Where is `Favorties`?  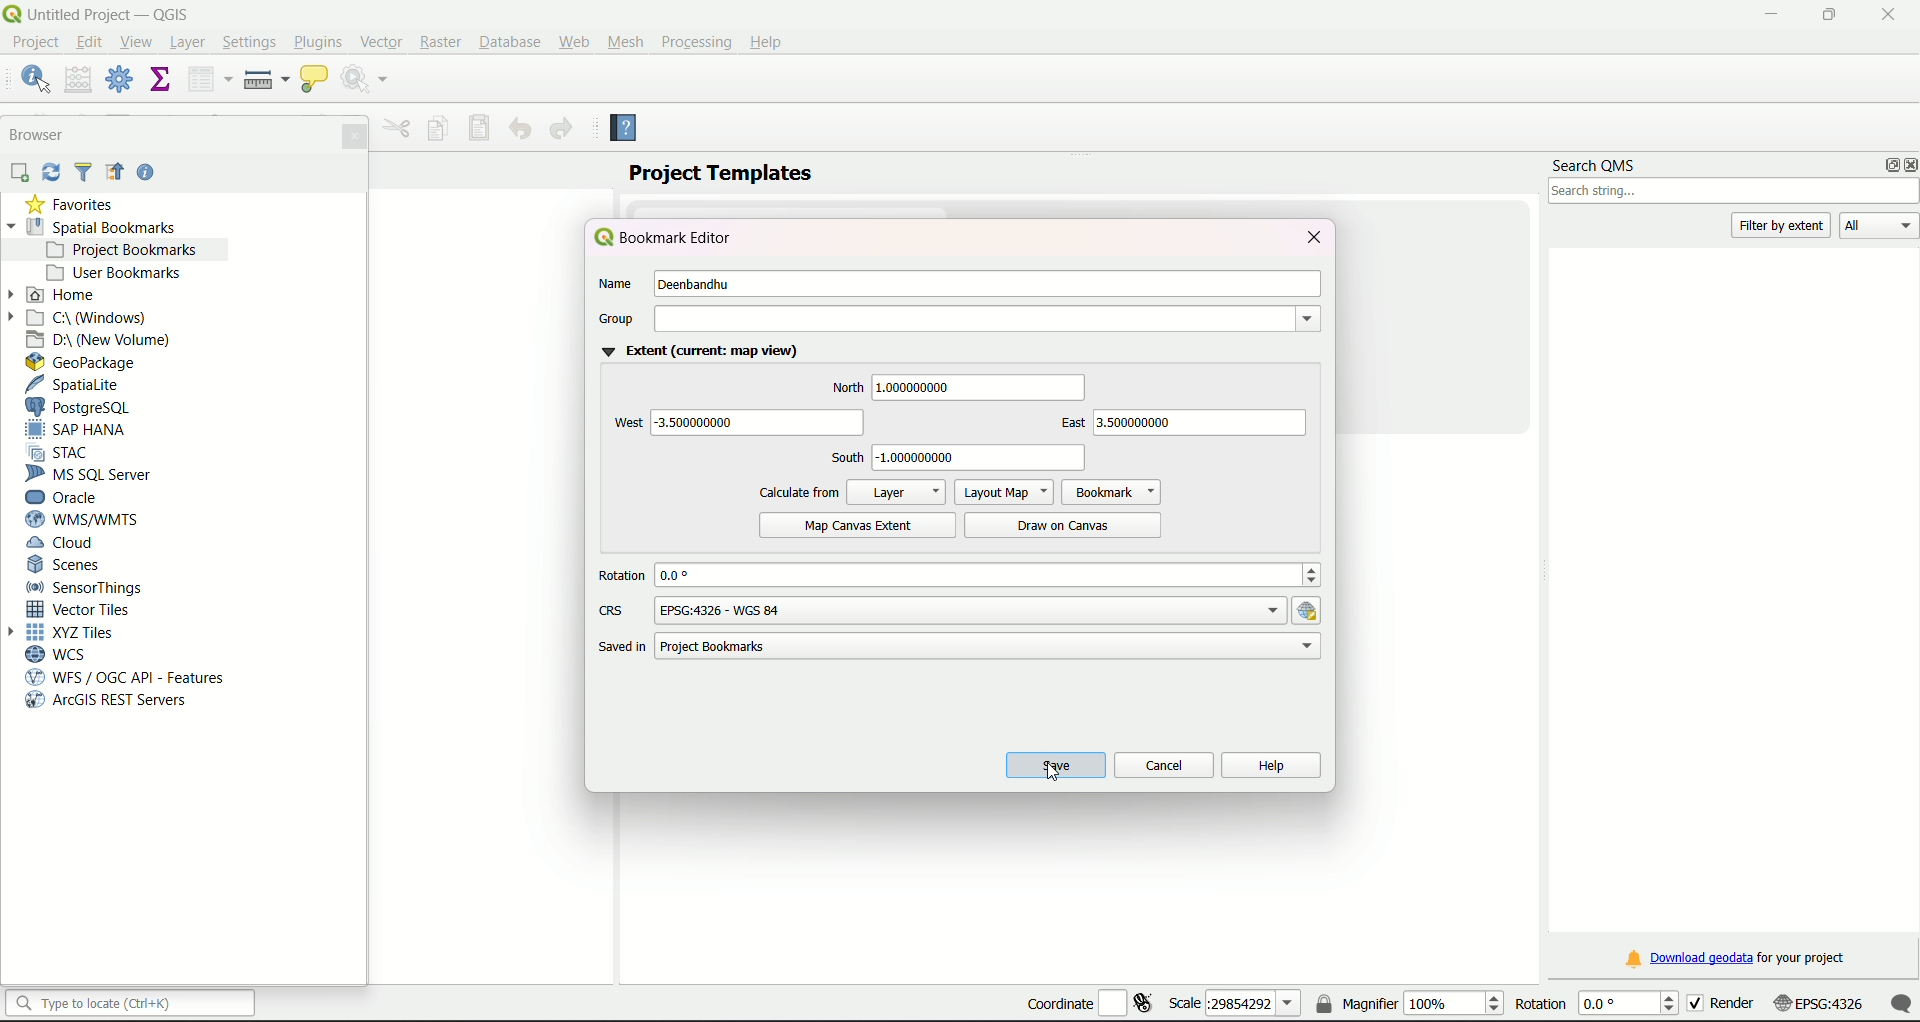
Favorties is located at coordinates (70, 204).